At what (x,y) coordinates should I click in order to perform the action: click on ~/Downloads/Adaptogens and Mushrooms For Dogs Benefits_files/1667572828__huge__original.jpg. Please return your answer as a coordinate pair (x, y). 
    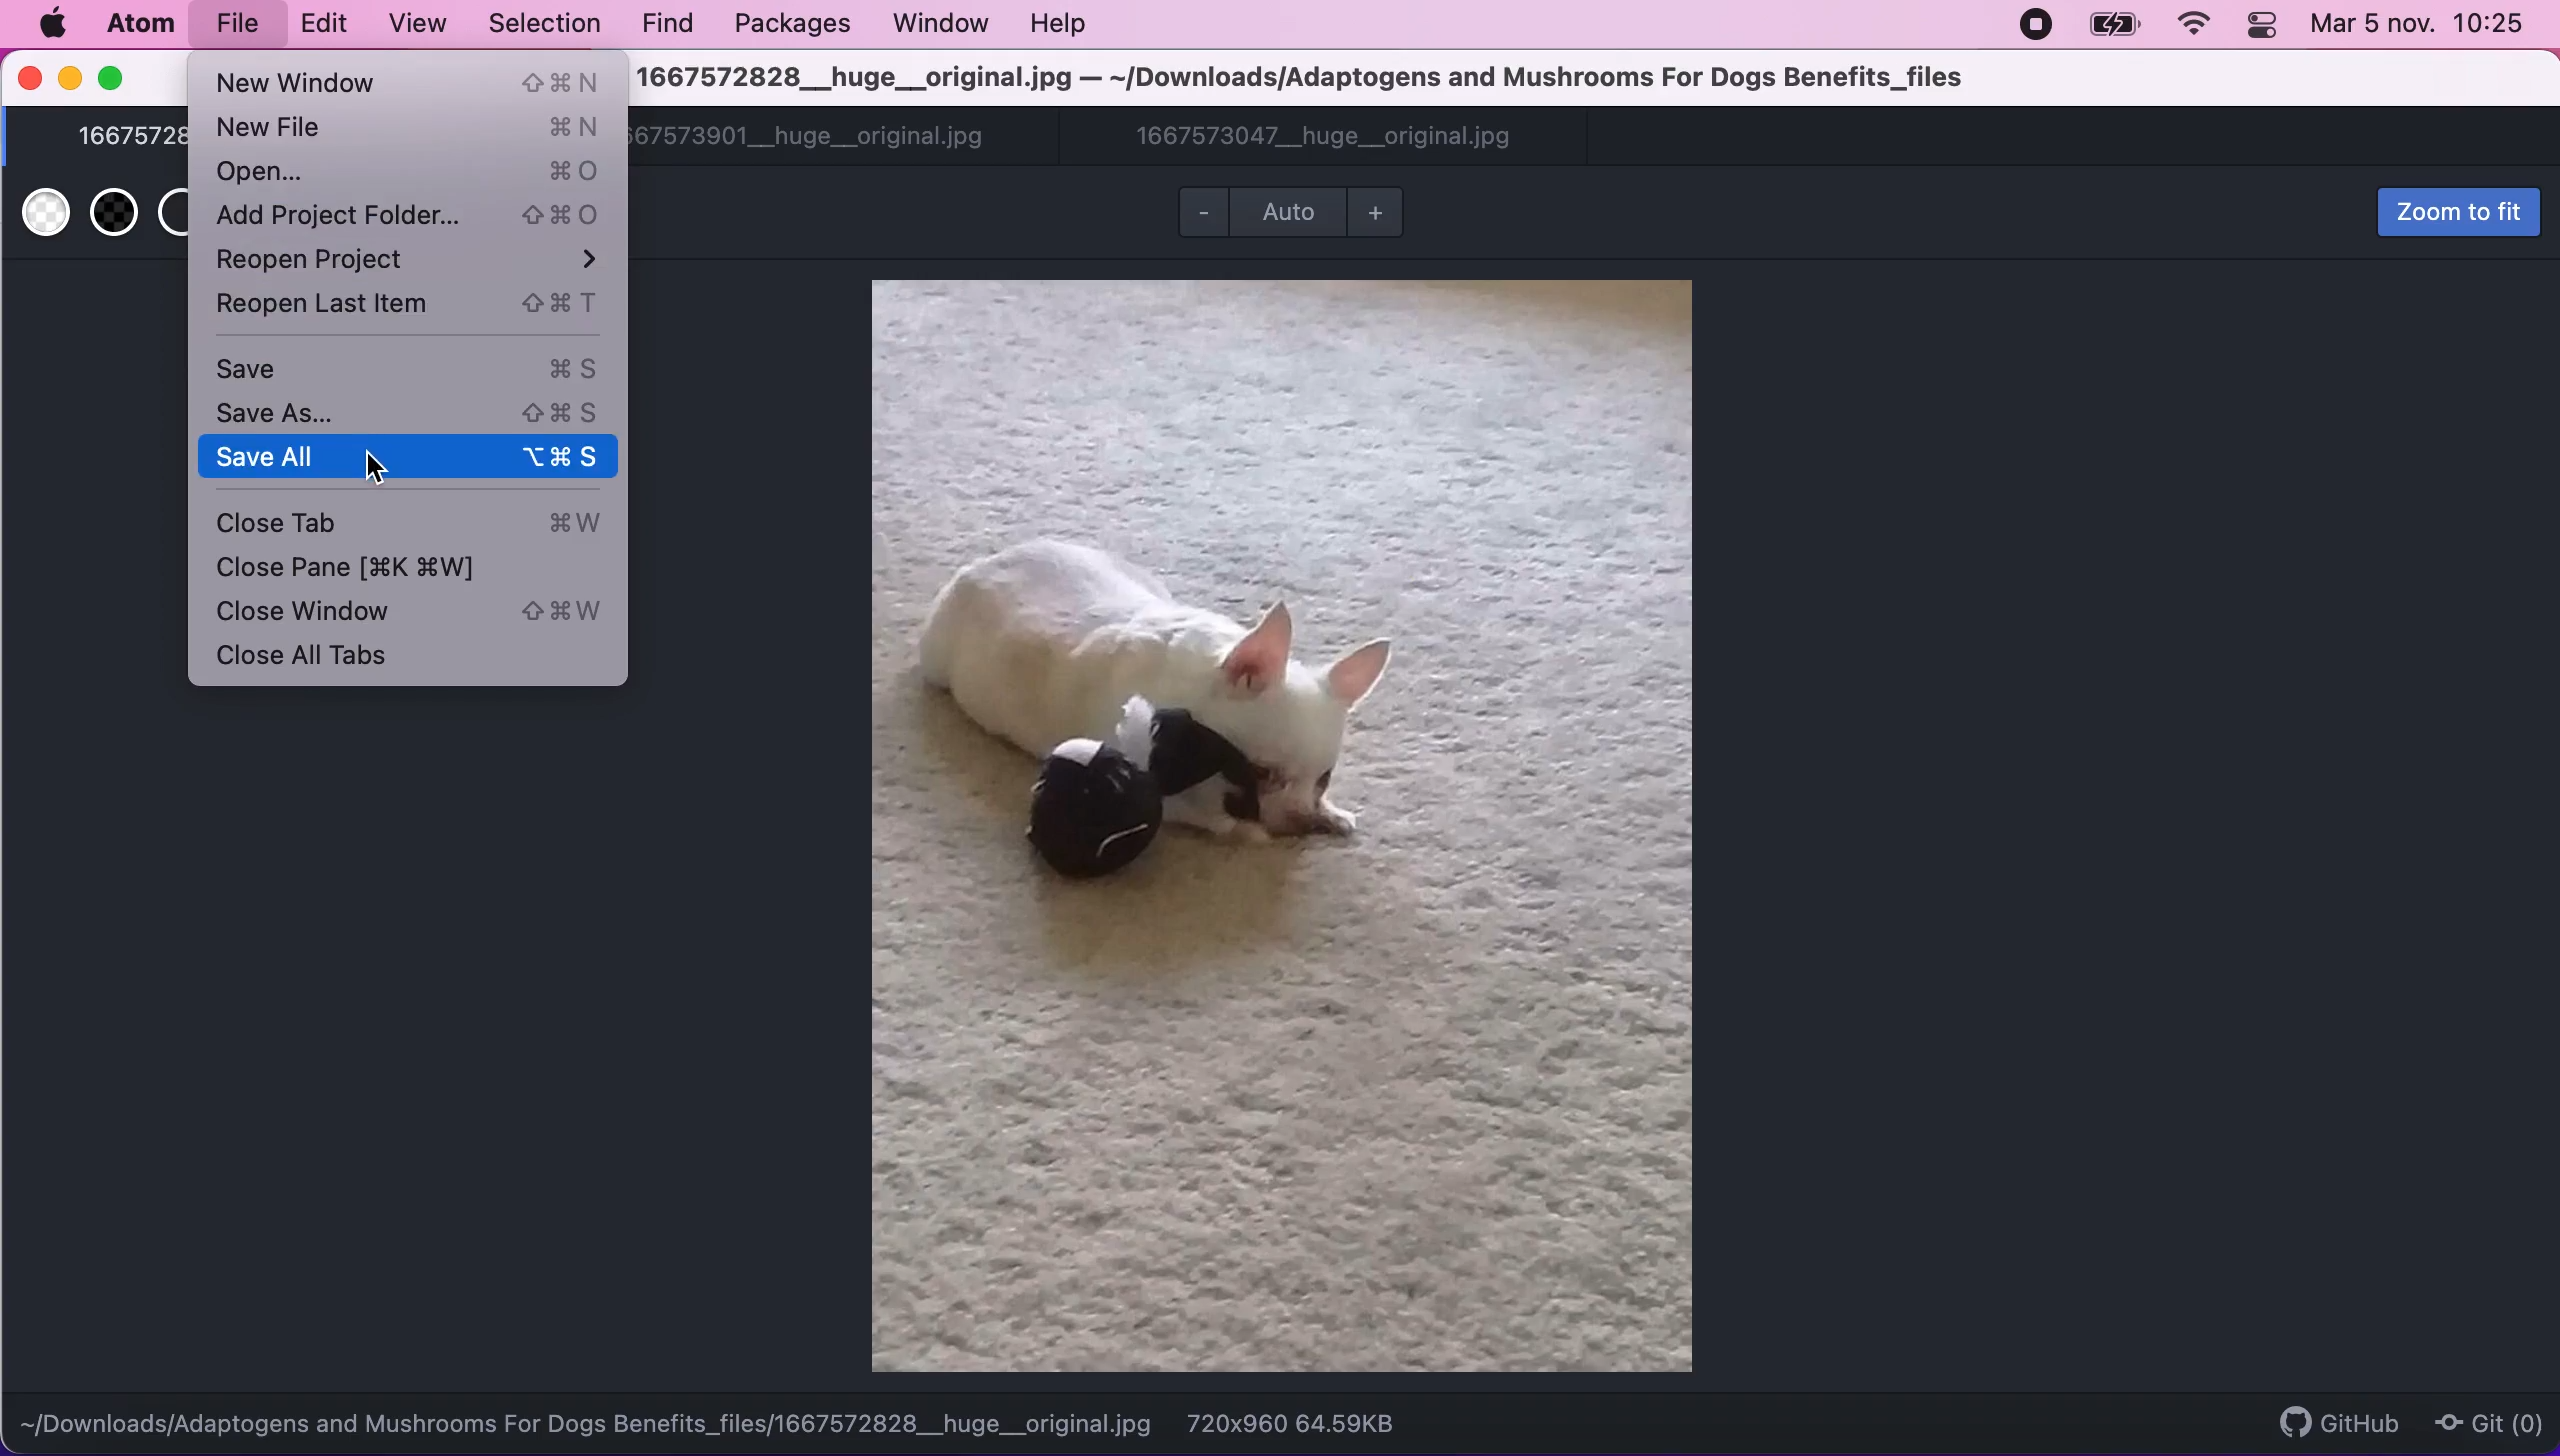
    Looking at the image, I should click on (587, 1425).